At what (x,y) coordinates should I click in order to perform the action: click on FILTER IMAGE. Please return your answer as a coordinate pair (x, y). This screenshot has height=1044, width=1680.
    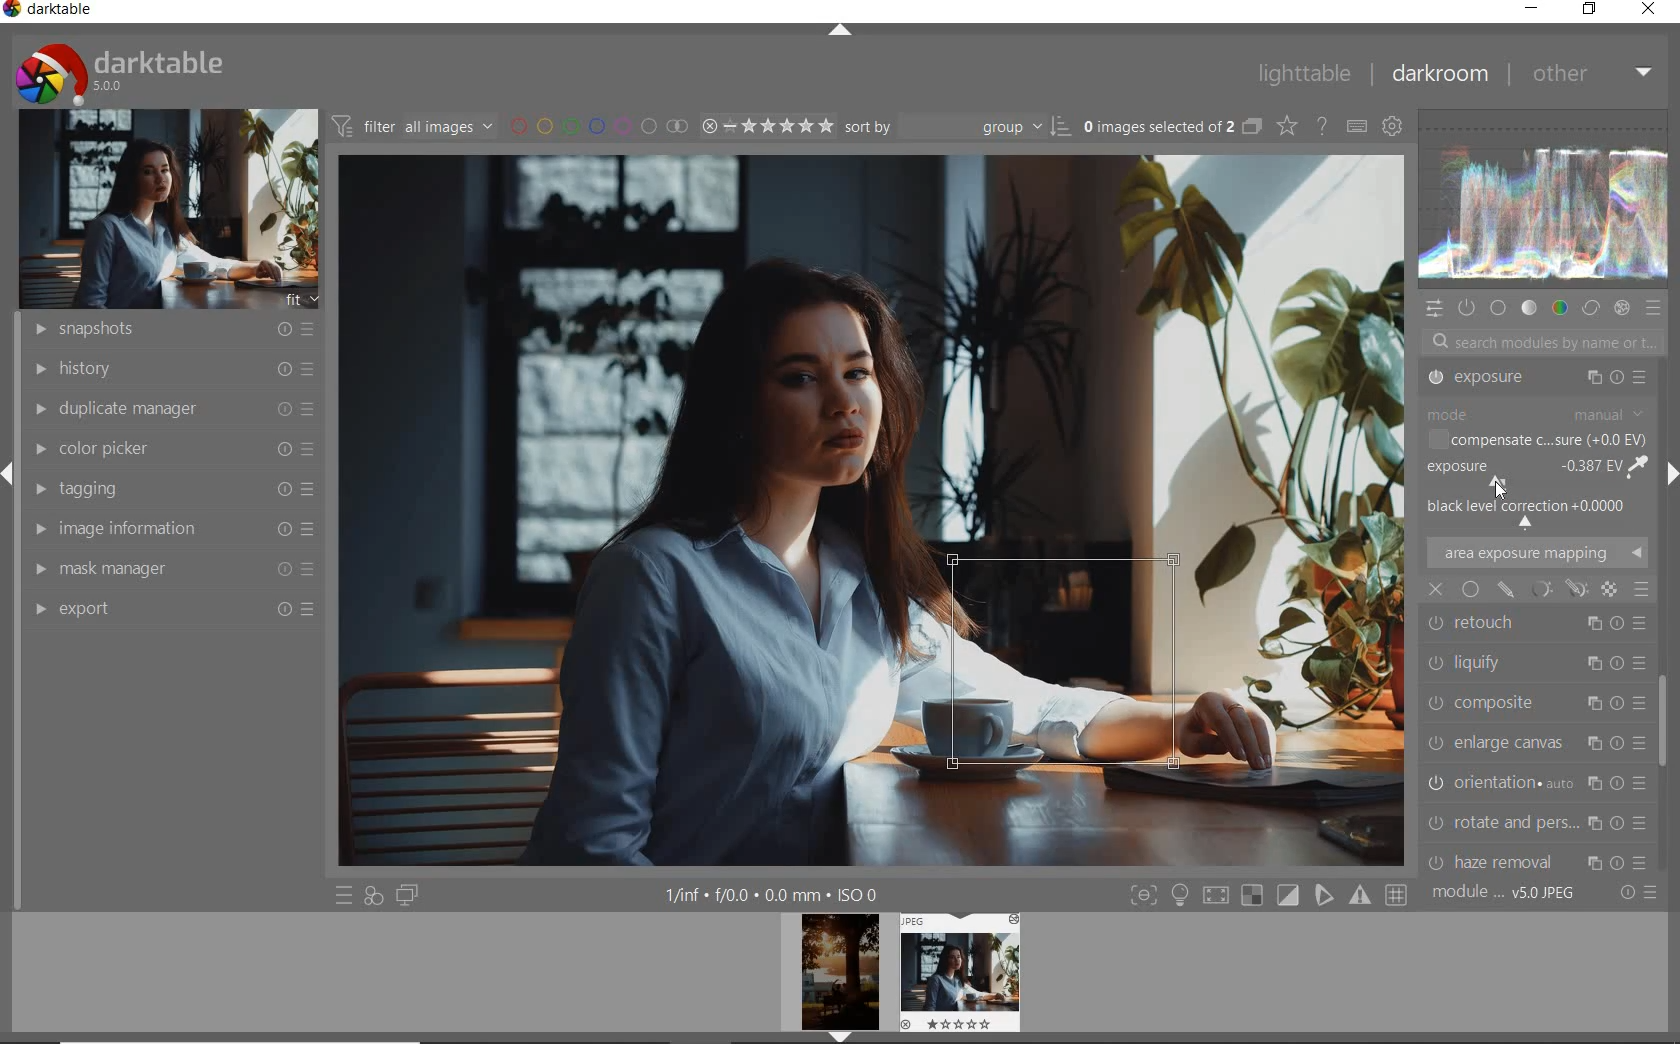
    Looking at the image, I should click on (408, 126).